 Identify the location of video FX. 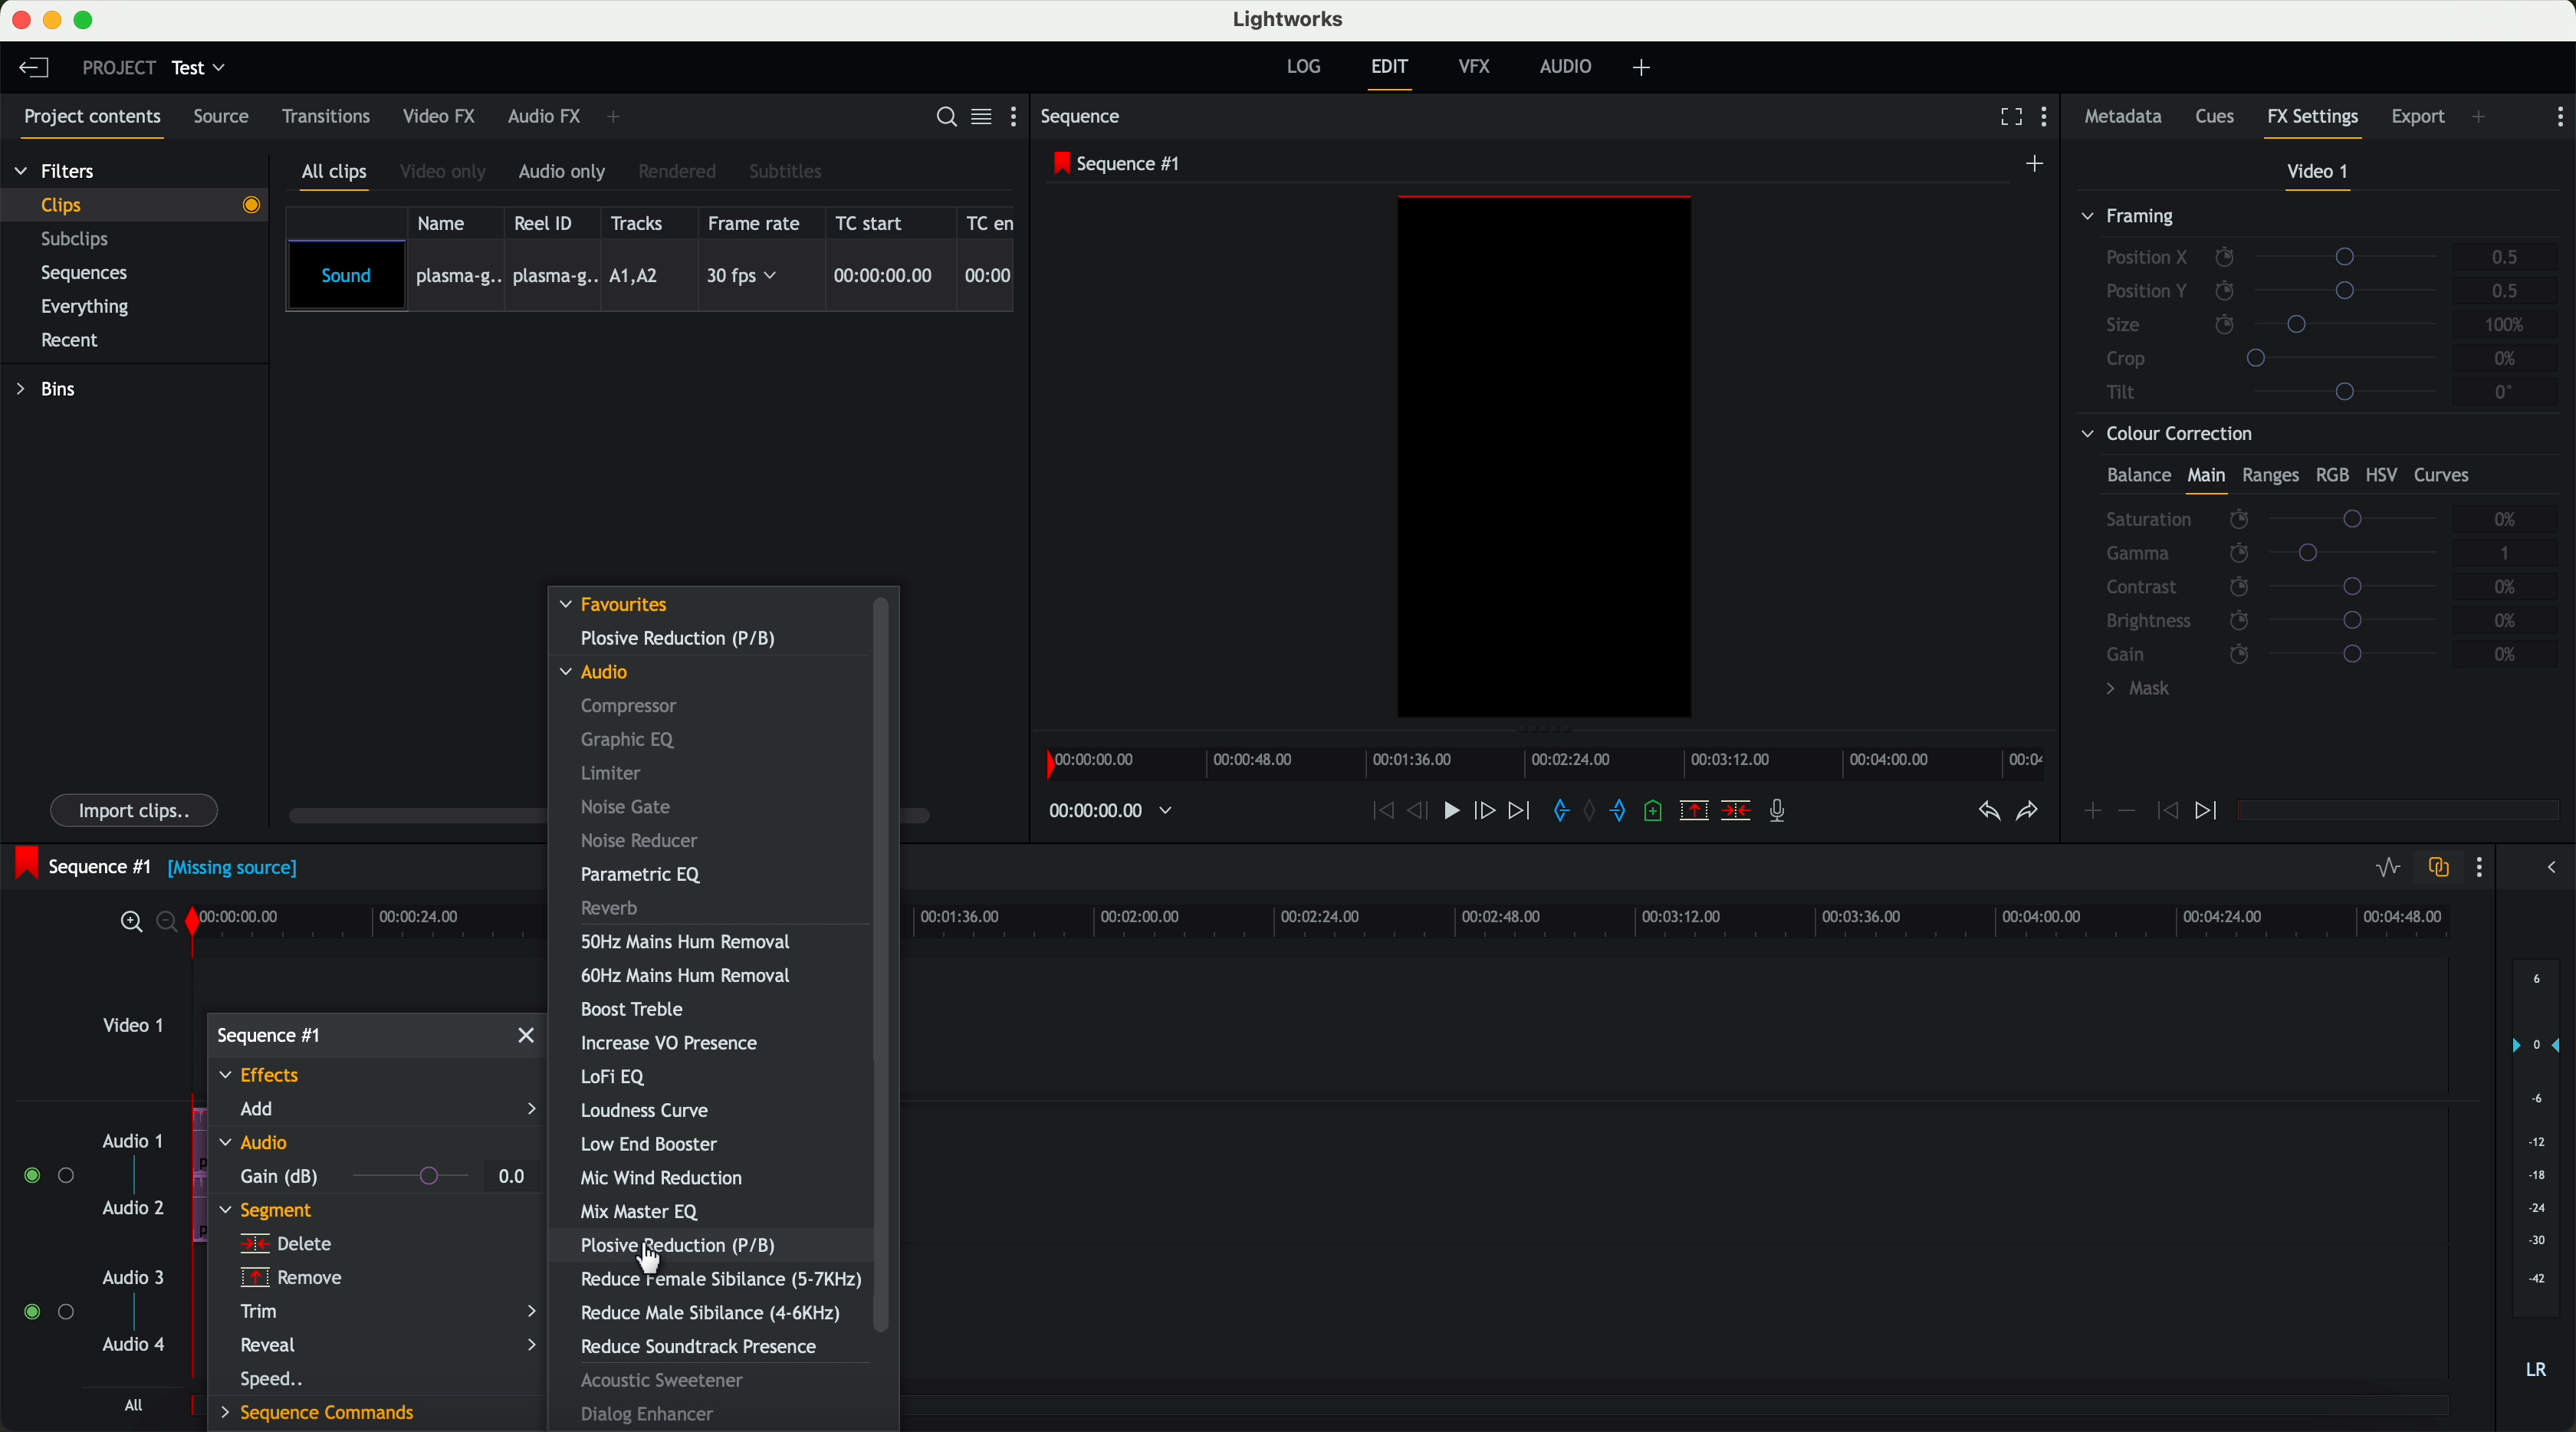
(438, 118).